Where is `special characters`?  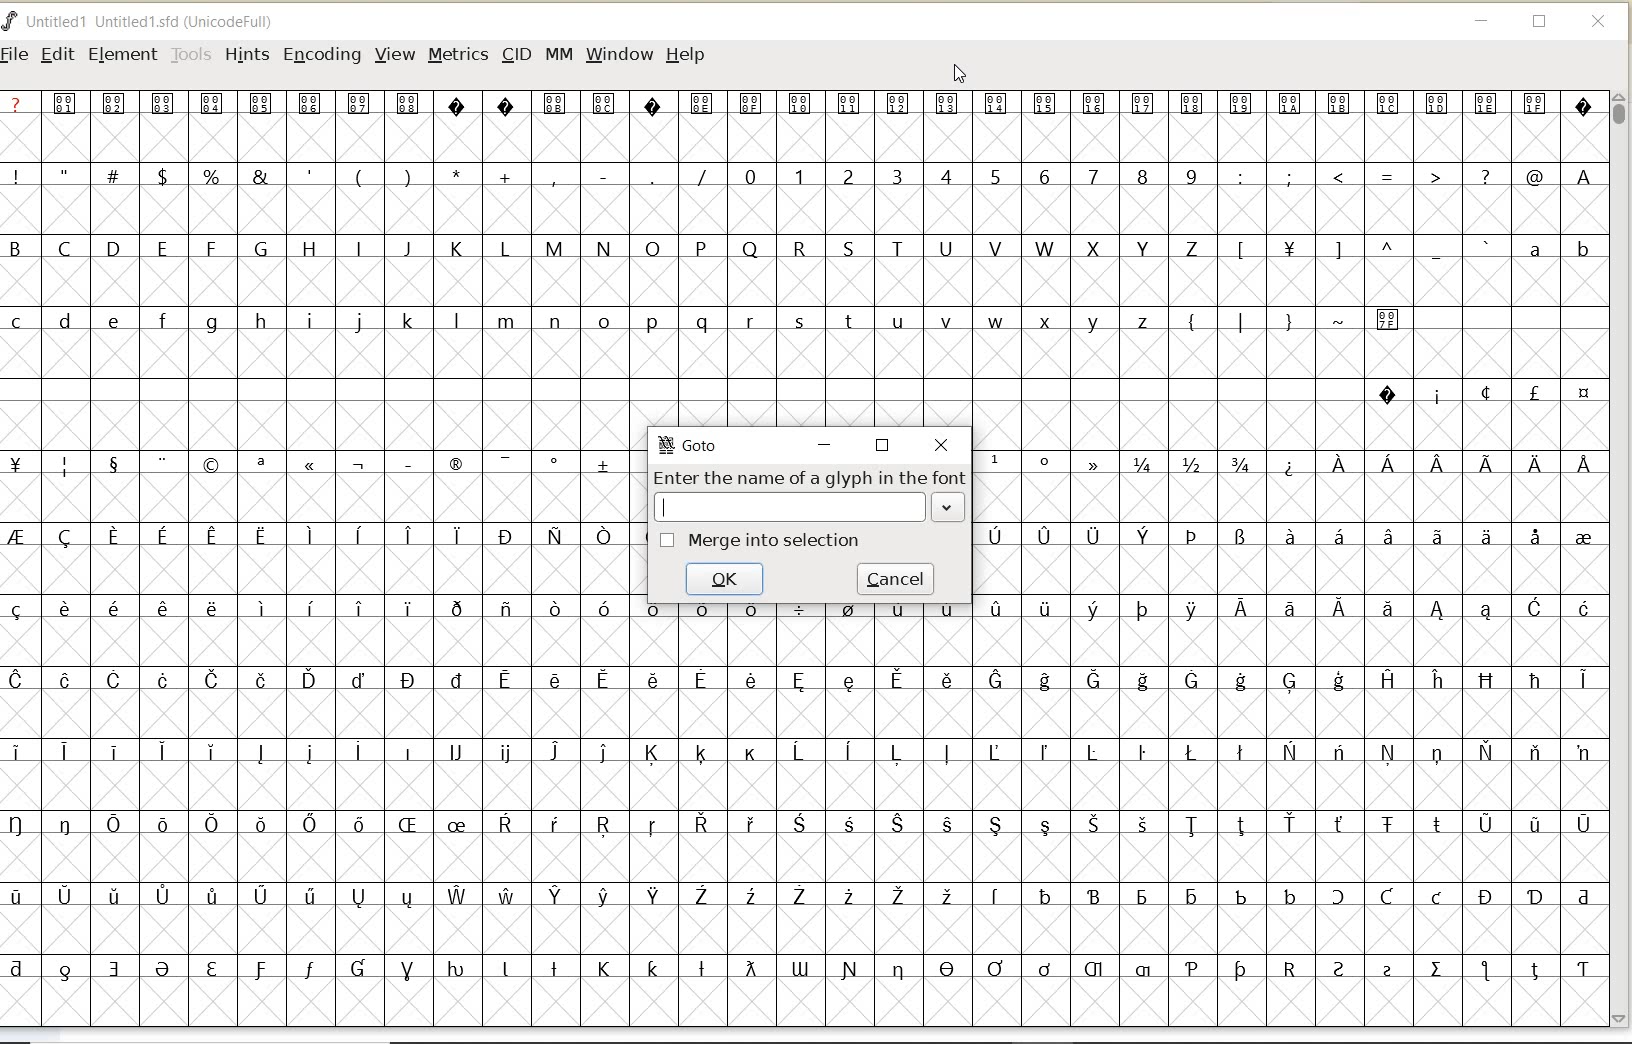
special characters is located at coordinates (1419, 177).